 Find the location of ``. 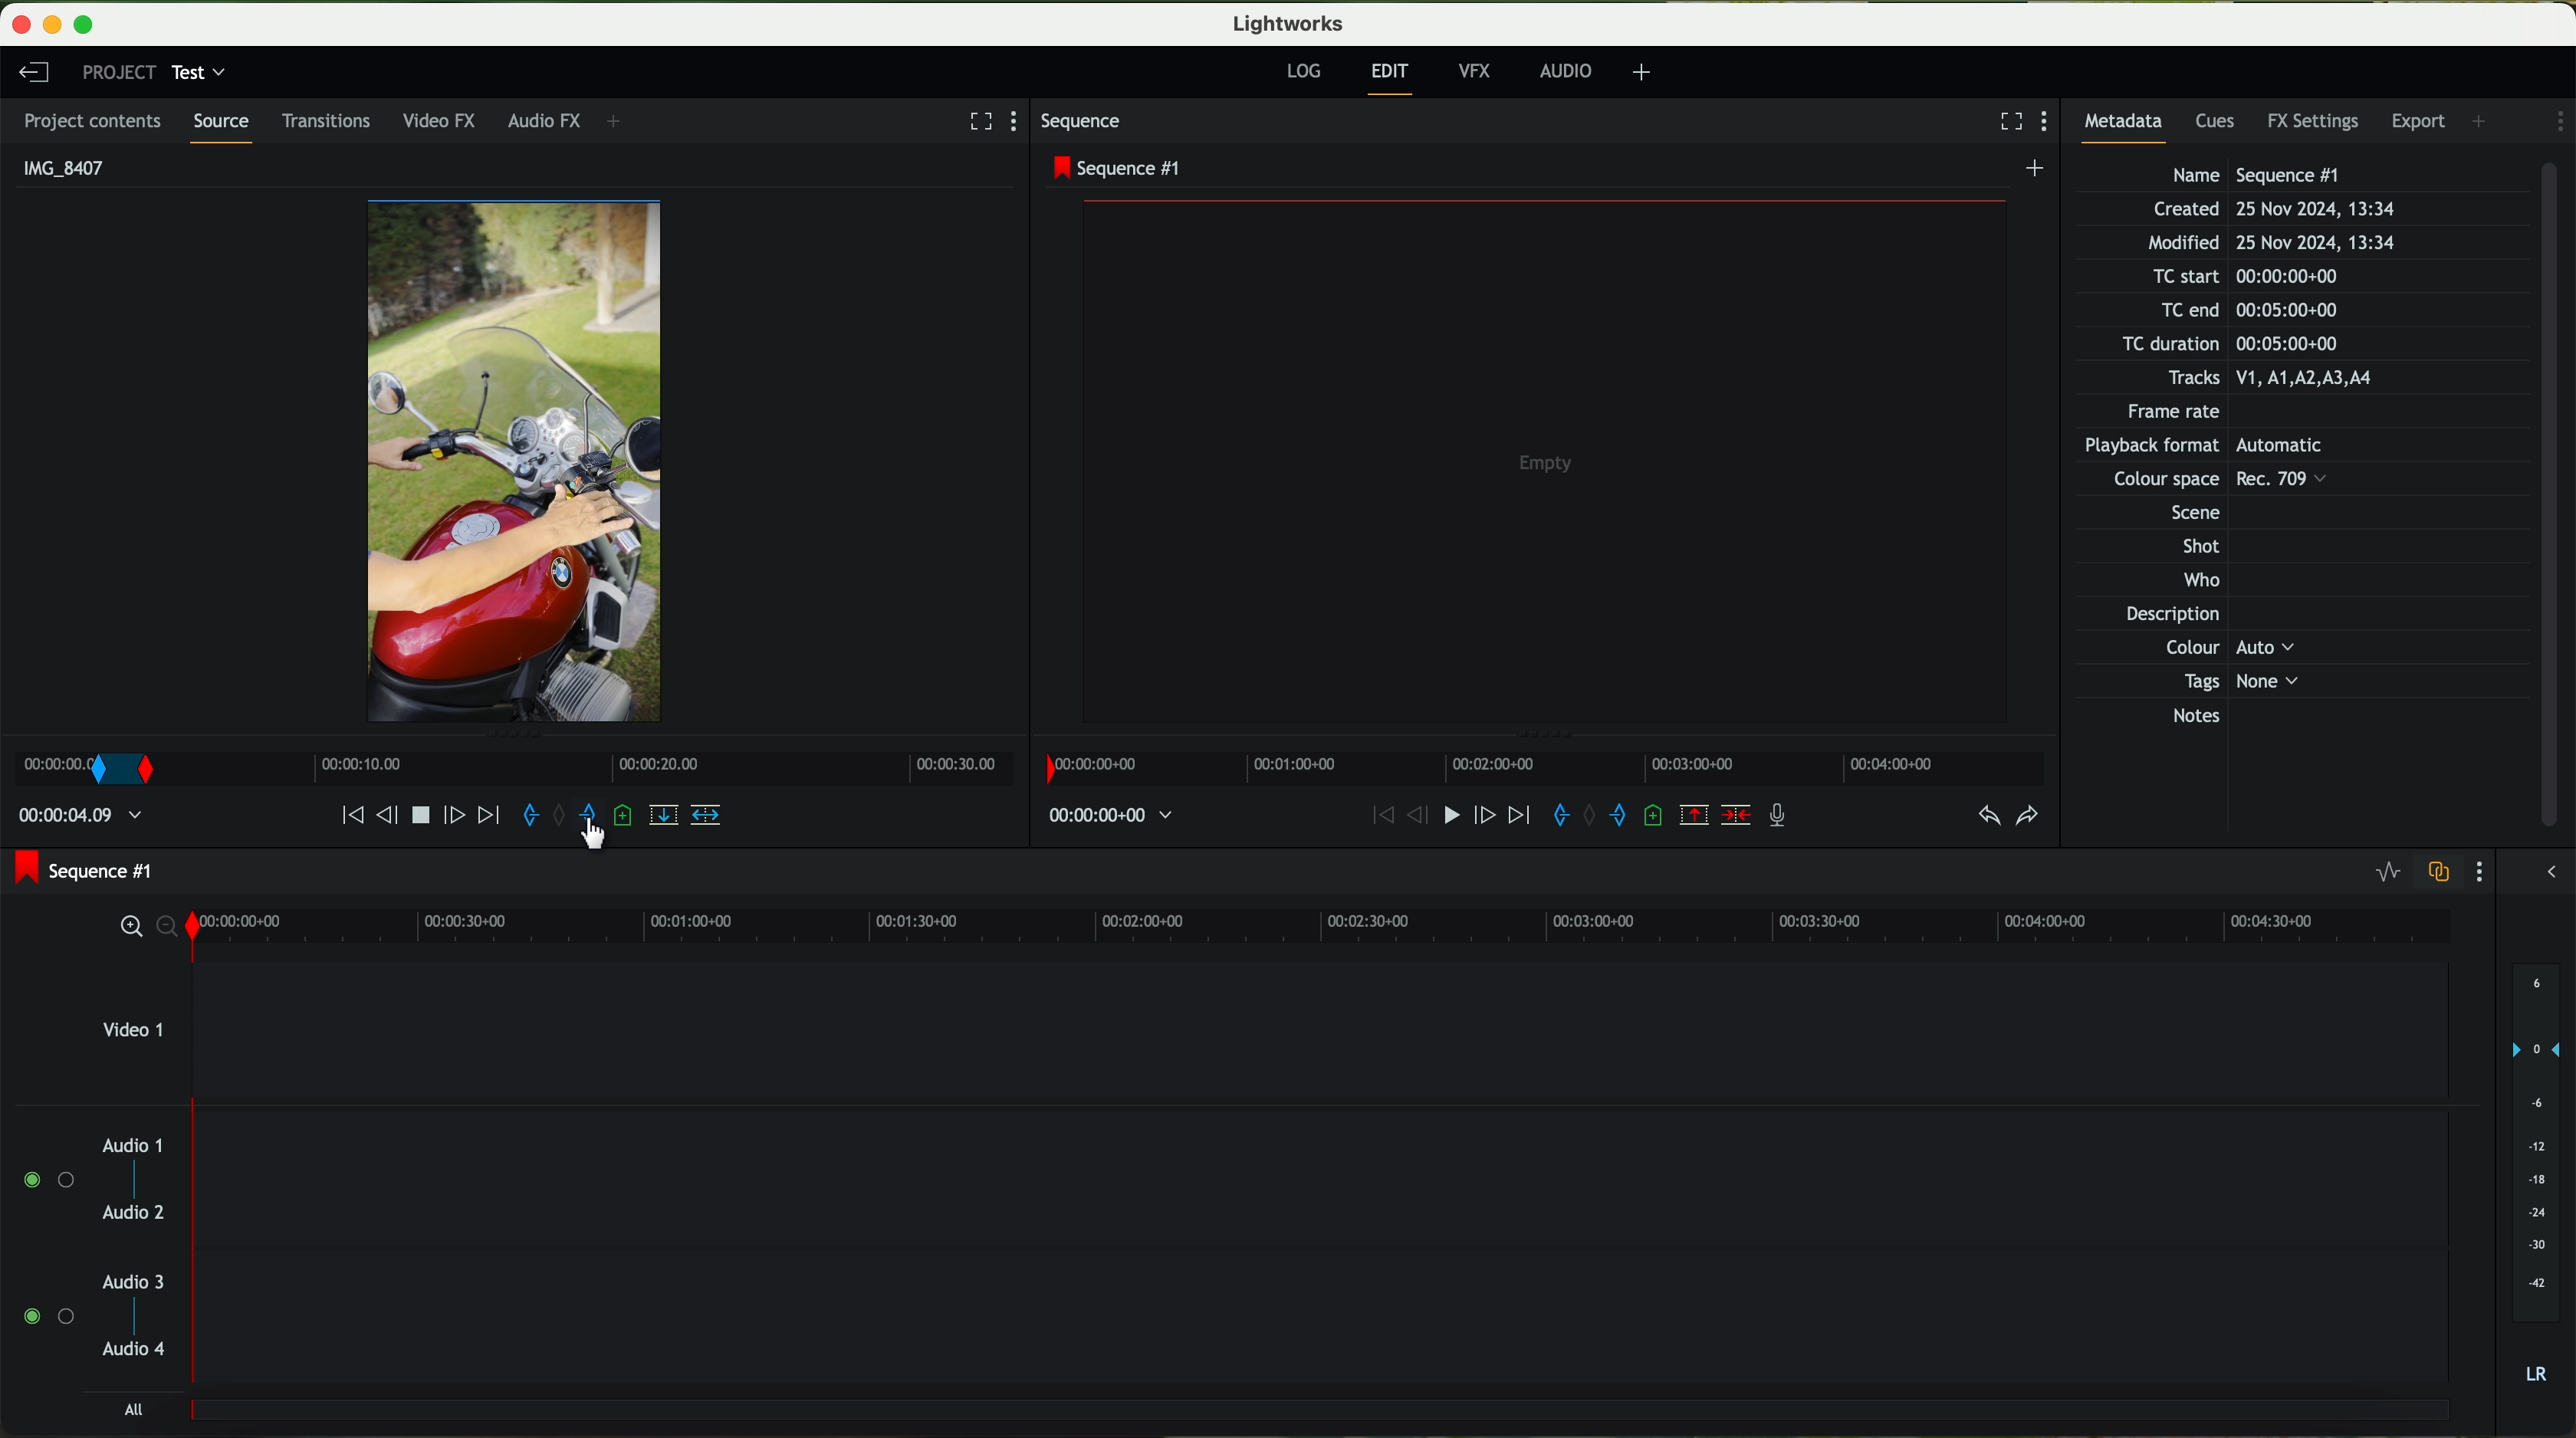

 is located at coordinates (2222, 447).